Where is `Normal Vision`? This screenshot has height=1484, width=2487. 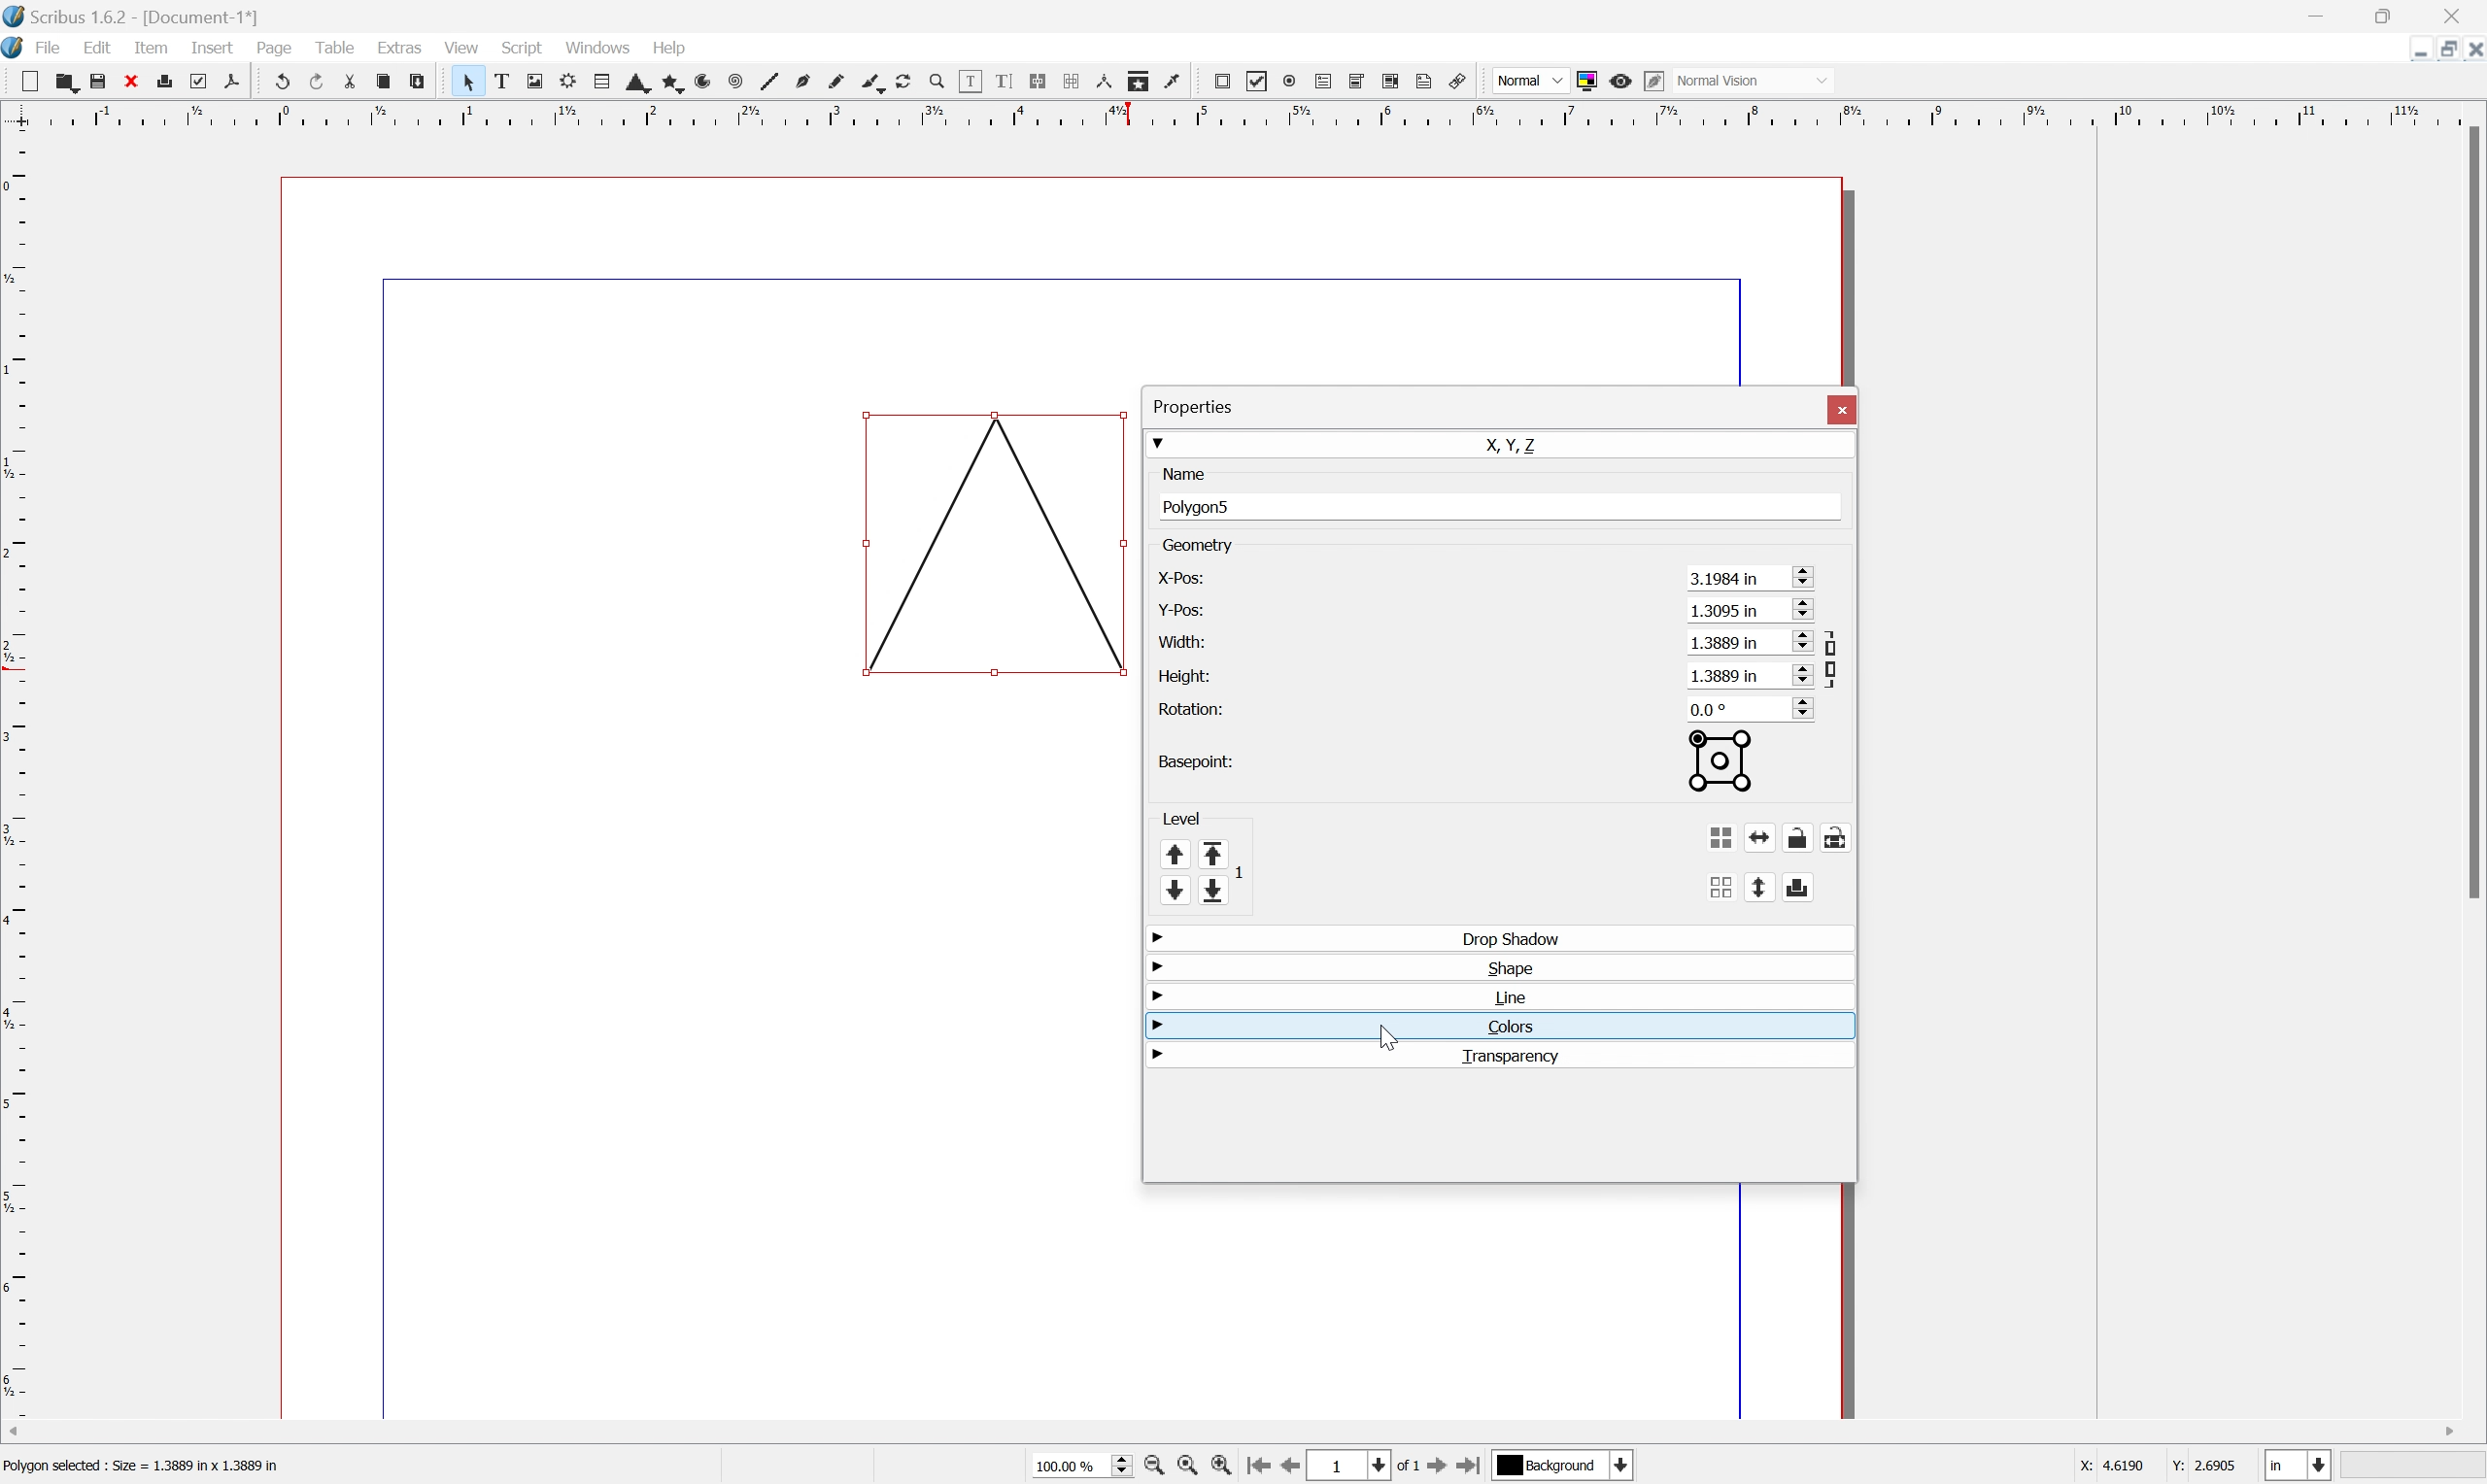 Normal Vision is located at coordinates (1750, 80).